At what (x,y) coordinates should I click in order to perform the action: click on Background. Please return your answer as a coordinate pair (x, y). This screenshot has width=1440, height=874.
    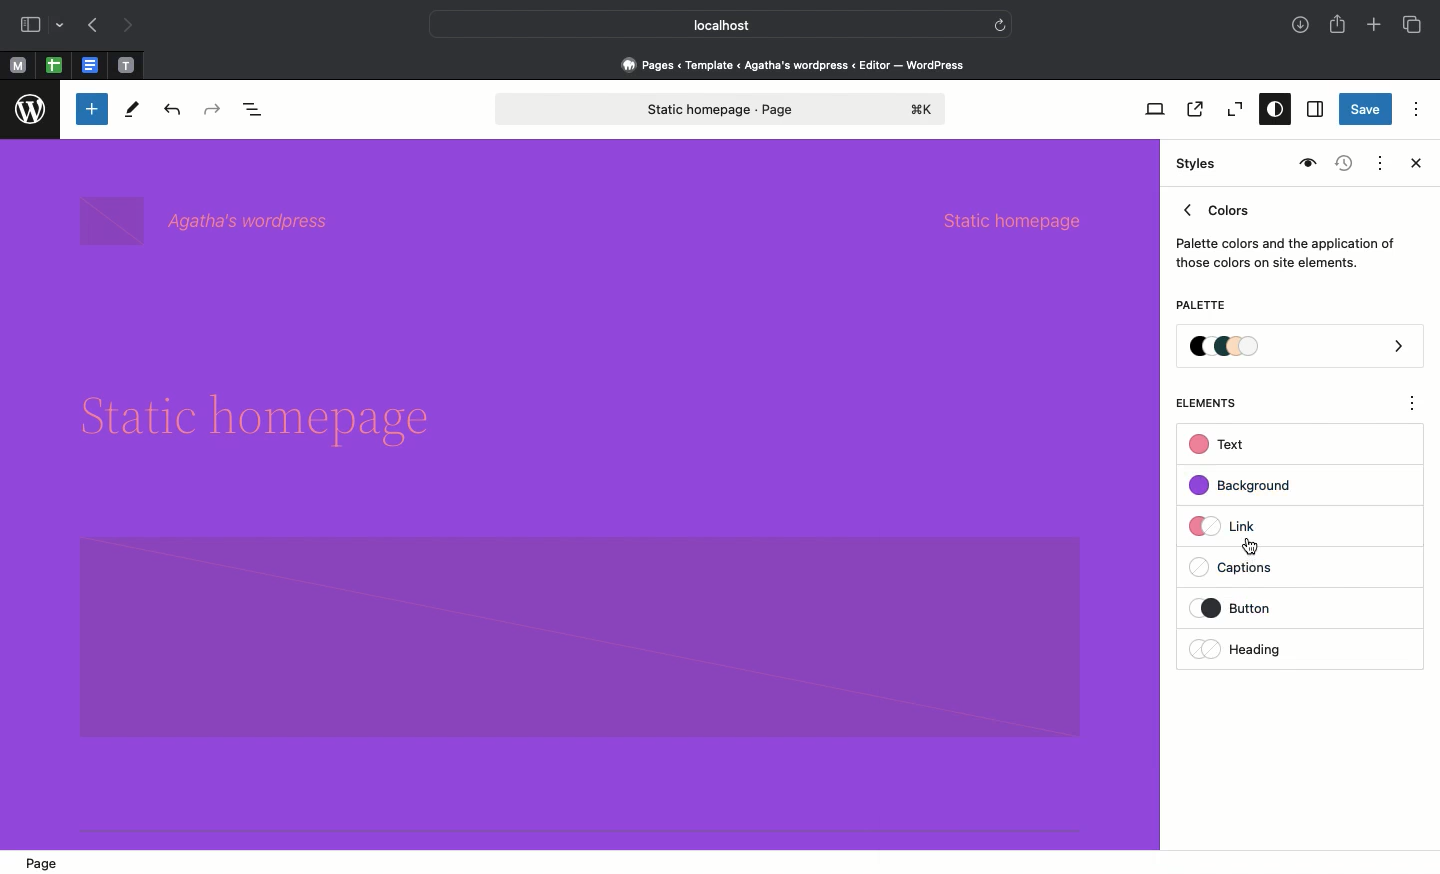
    Looking at the image, I should click on (1250, 486).